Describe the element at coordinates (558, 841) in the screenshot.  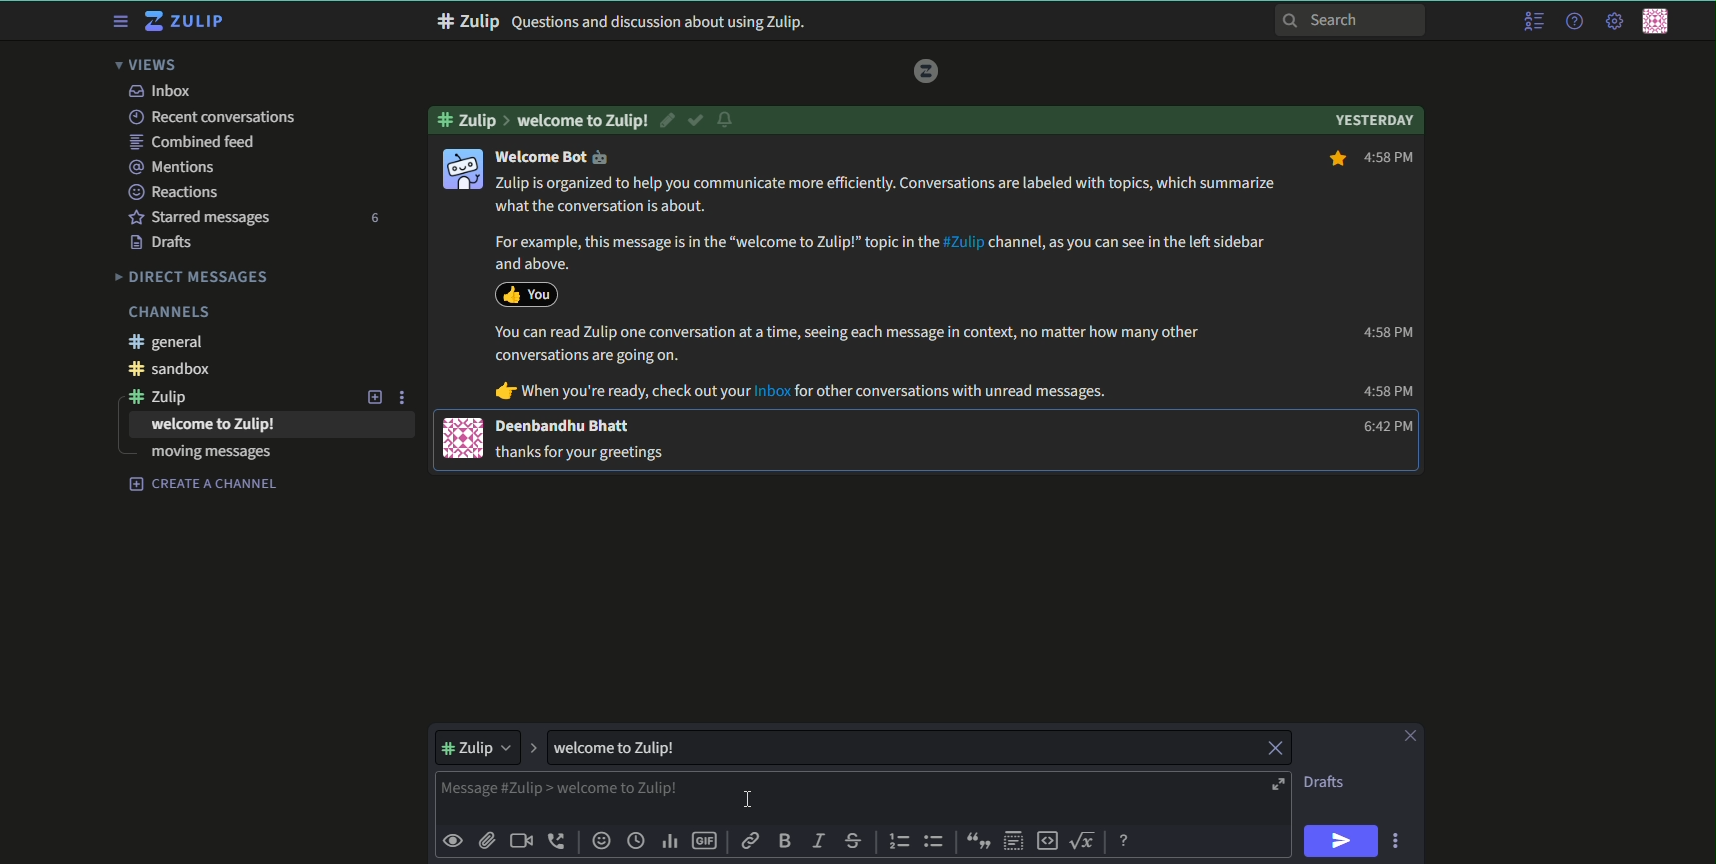
I see `add voice call` at that location.